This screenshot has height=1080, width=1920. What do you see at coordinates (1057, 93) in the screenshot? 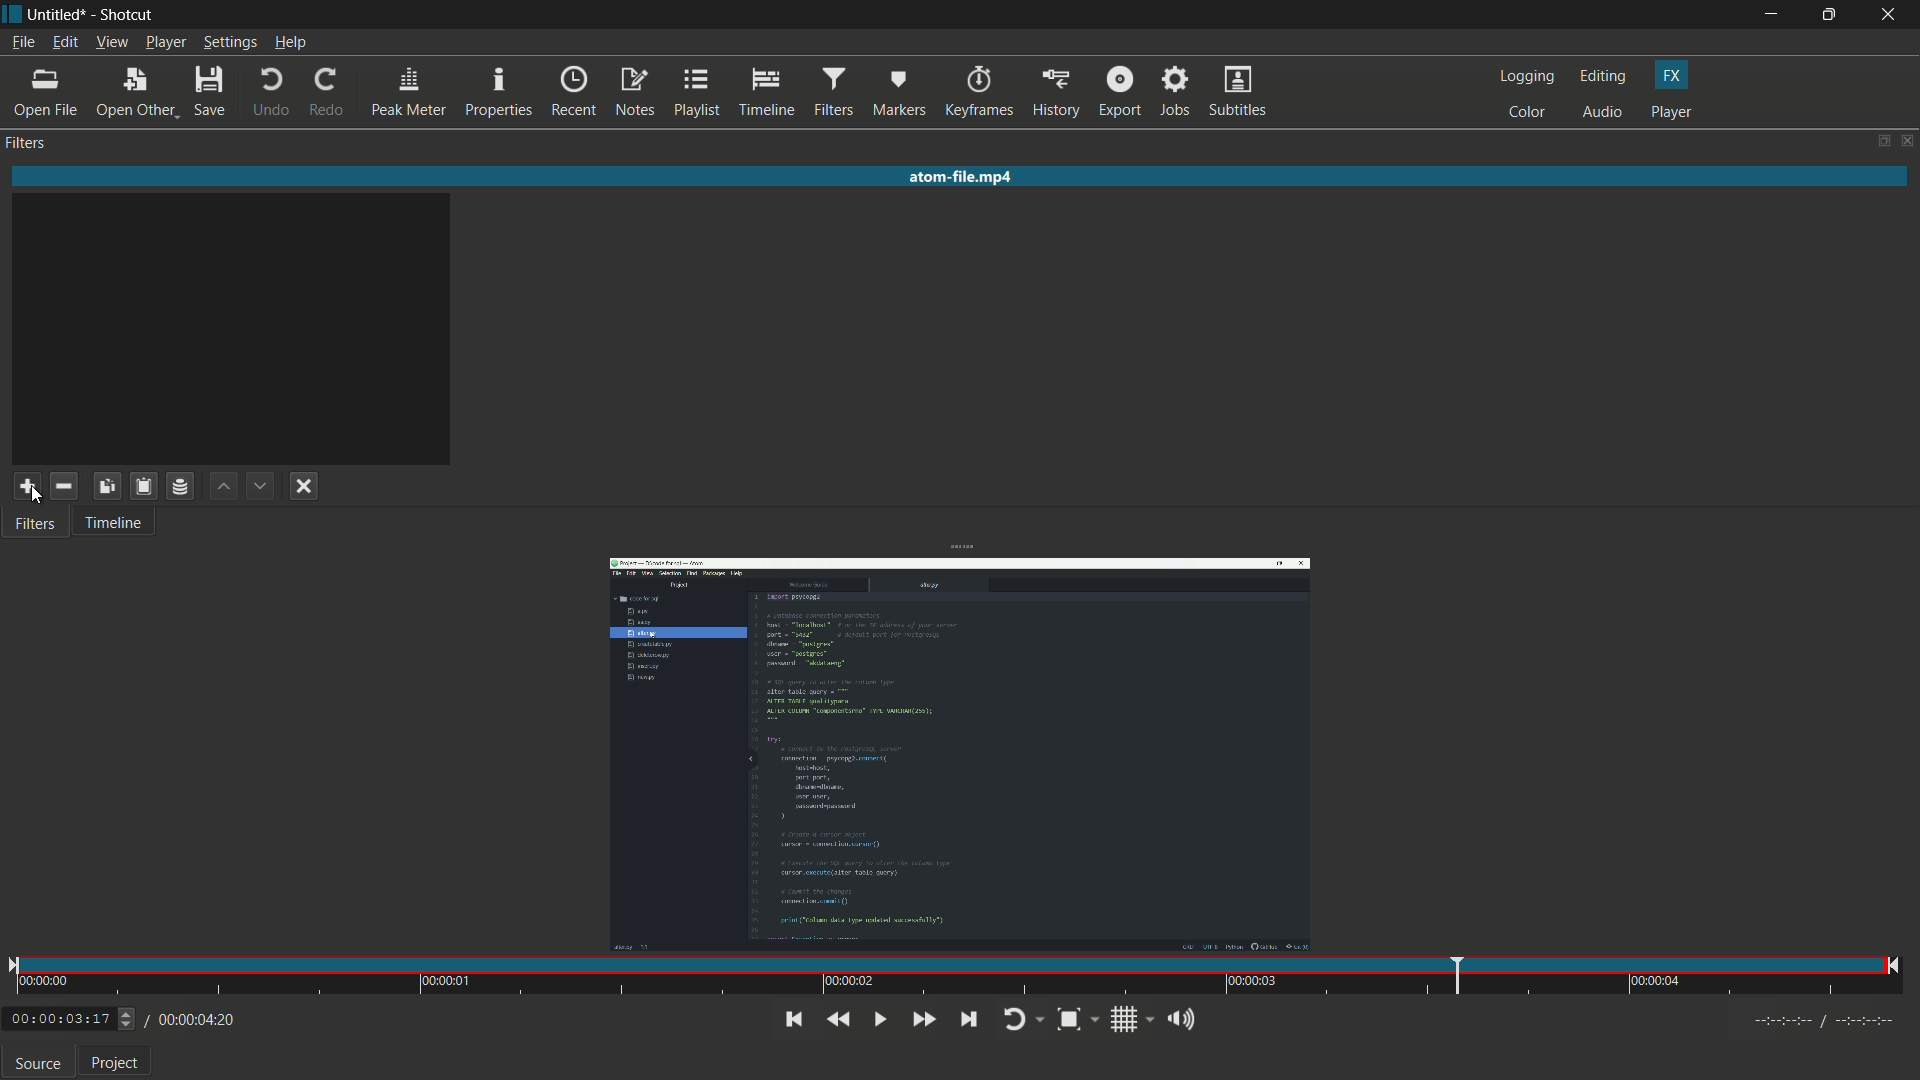
I see `history` at bounding box center [1057, 93].